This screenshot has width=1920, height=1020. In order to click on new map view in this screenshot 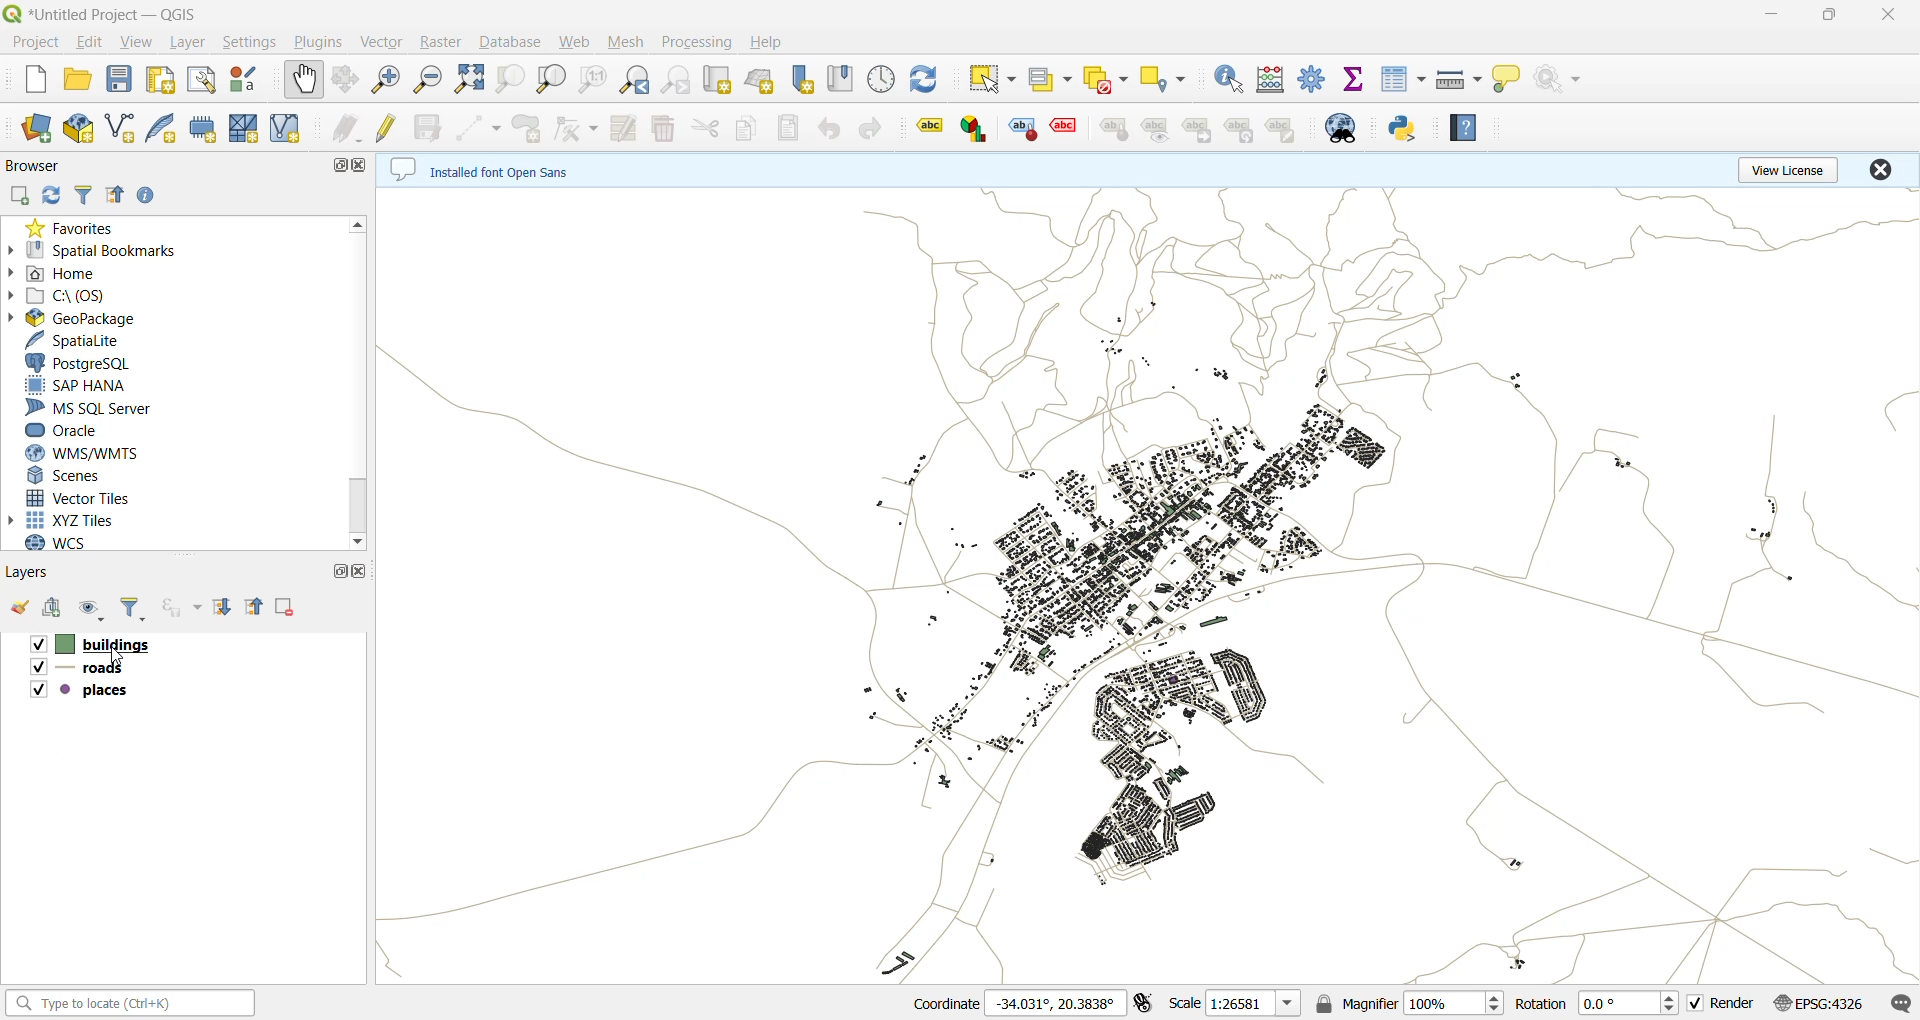, I will do `click(718, 81)`.